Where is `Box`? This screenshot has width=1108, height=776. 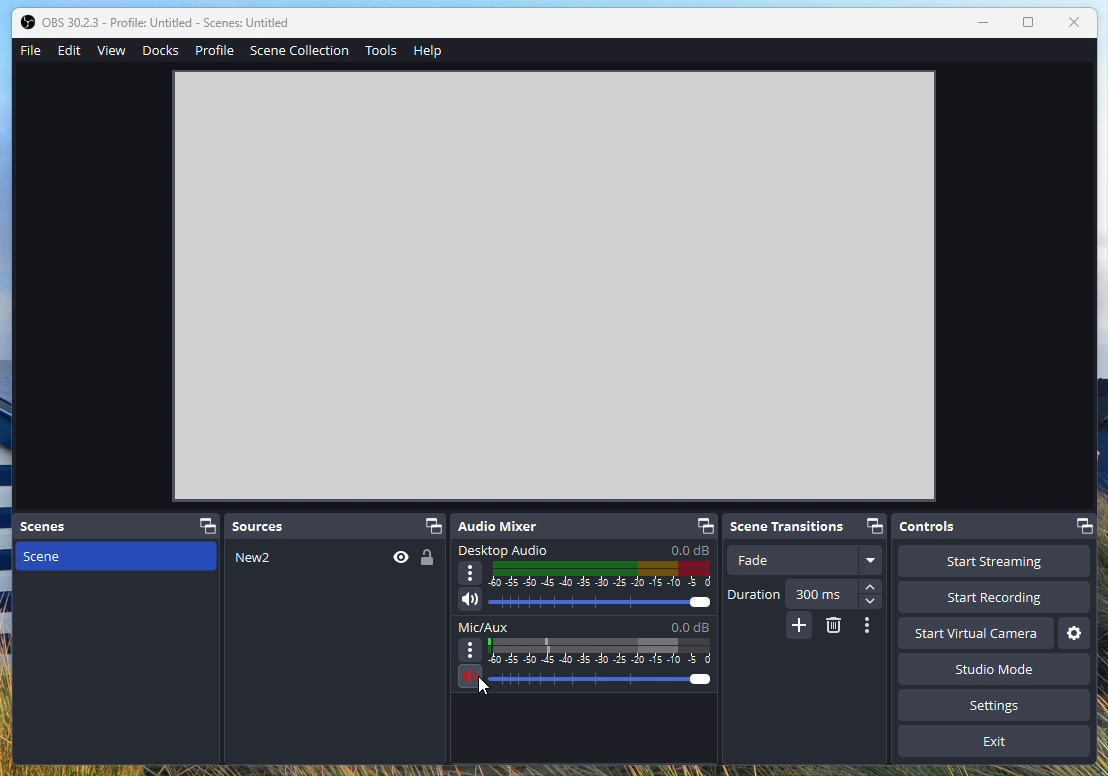
Box is located at coordinates (1030, 25).